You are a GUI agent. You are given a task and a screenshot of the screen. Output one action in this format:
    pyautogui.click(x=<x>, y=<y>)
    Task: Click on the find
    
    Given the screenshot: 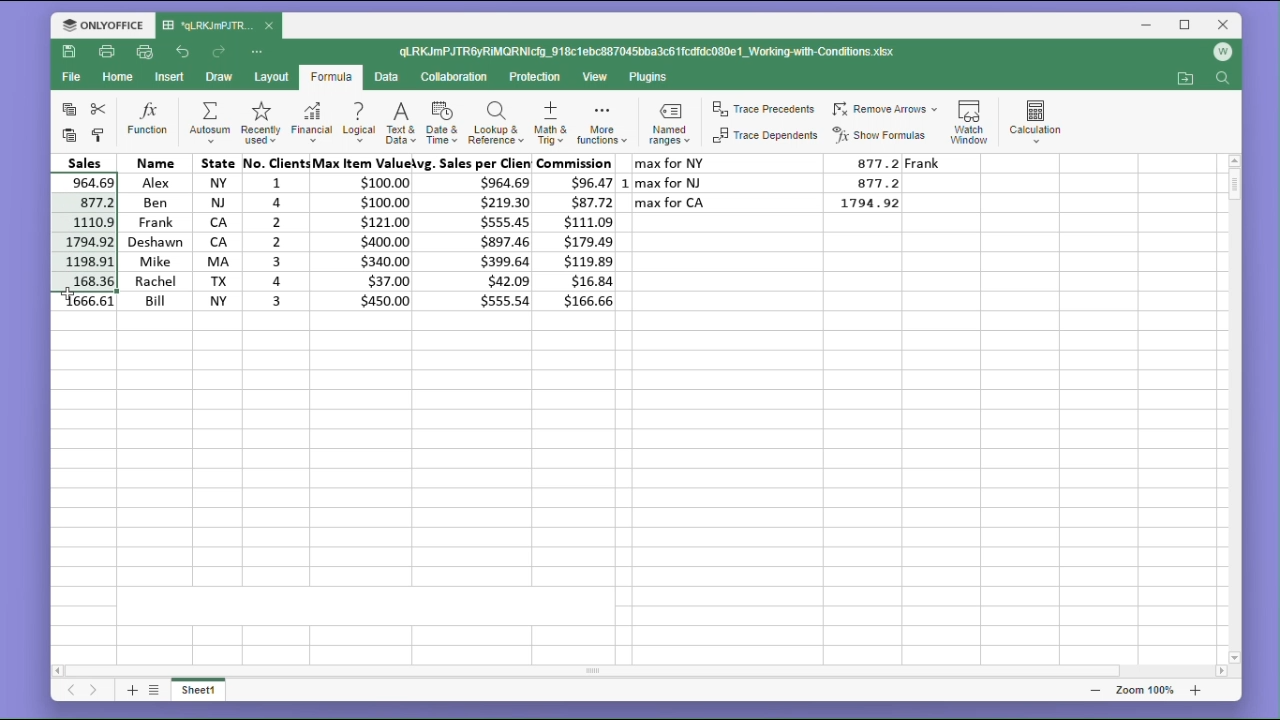 What is the action you would take?
    pyautogui.click(x=1225, y=80)
    